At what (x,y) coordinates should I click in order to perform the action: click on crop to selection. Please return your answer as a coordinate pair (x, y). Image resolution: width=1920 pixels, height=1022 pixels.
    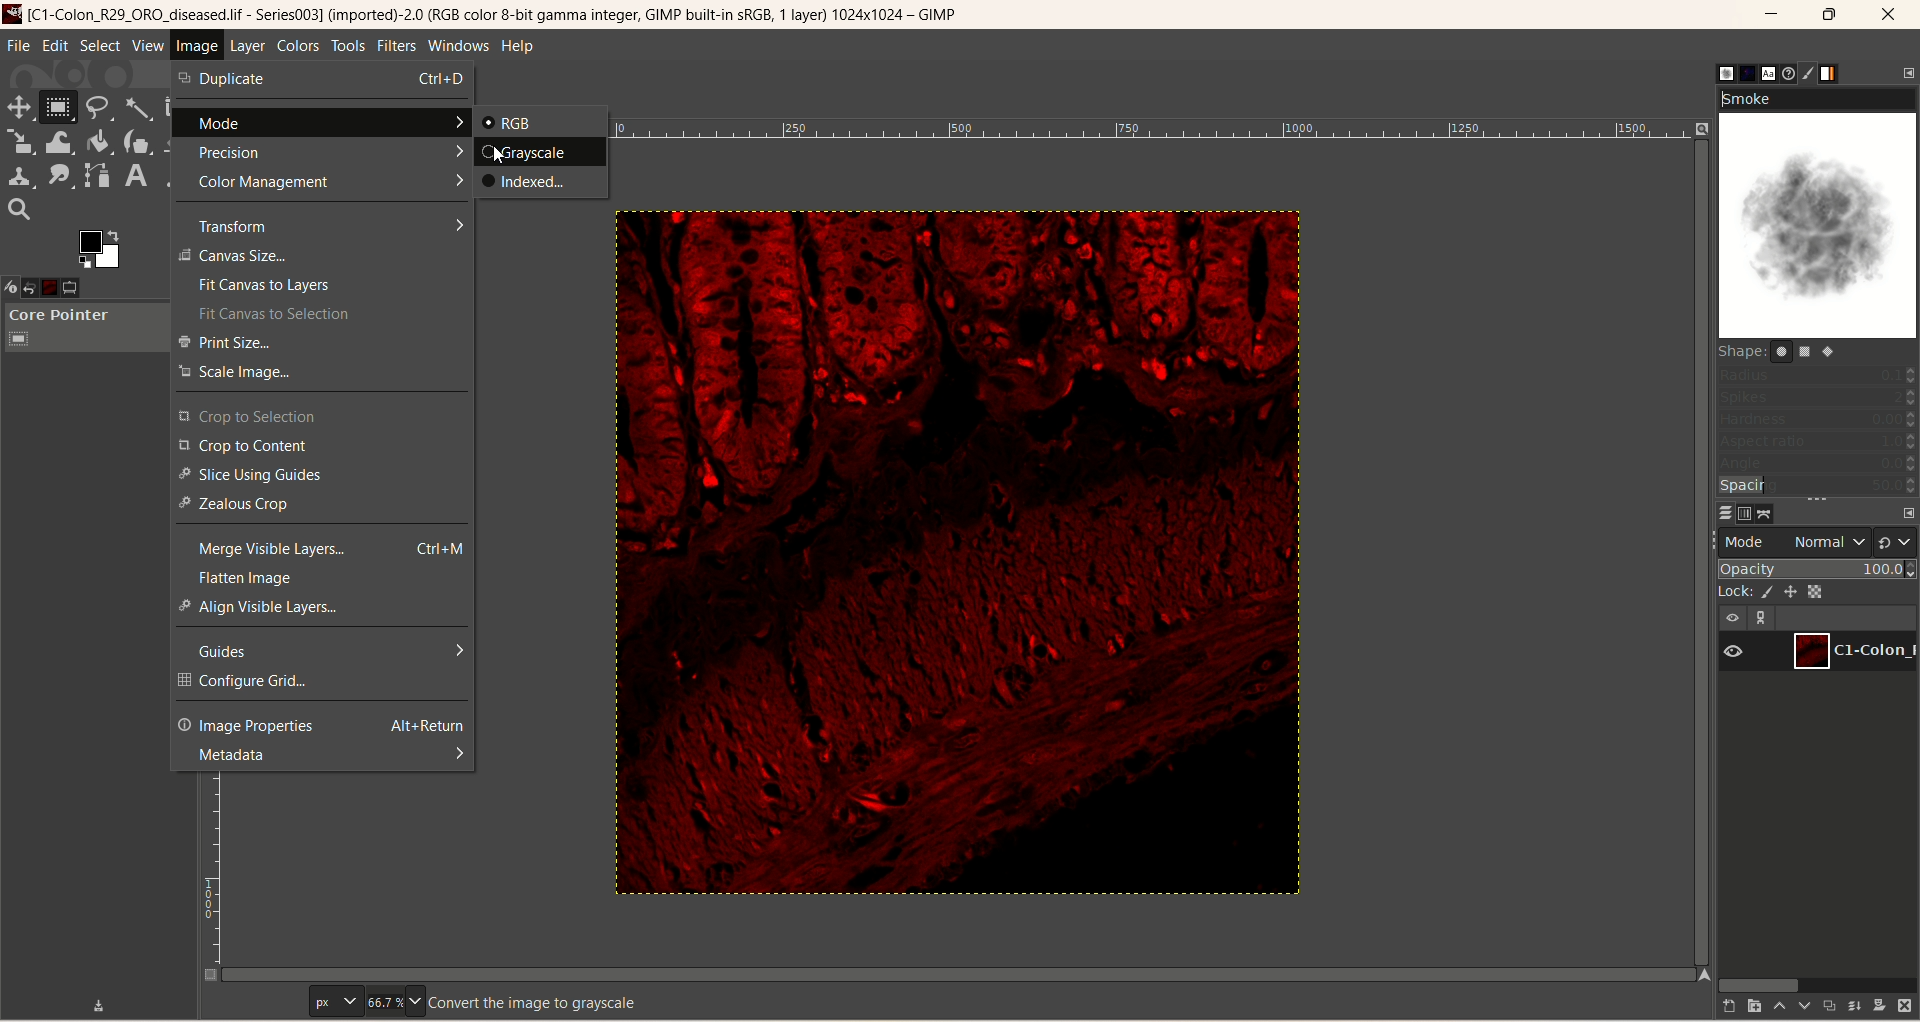
    Looking at the image, I should click on (322, 416).